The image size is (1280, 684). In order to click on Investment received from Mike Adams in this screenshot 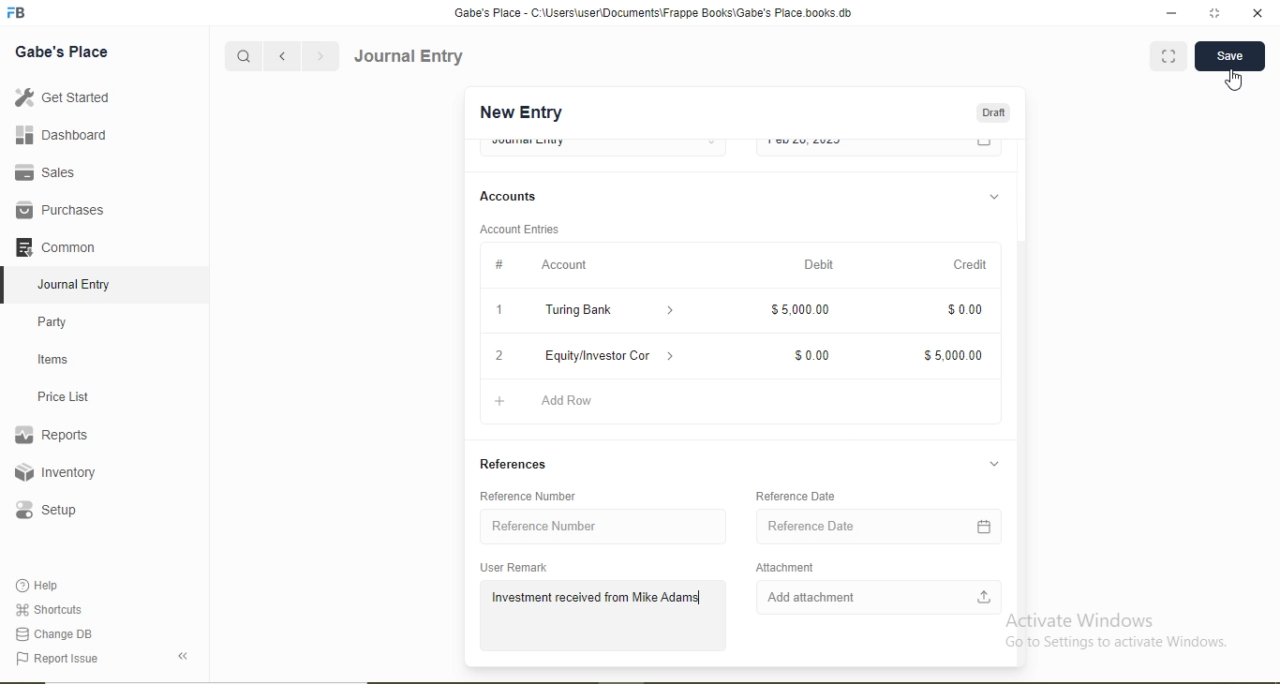, I will do `click(597, 598)`.